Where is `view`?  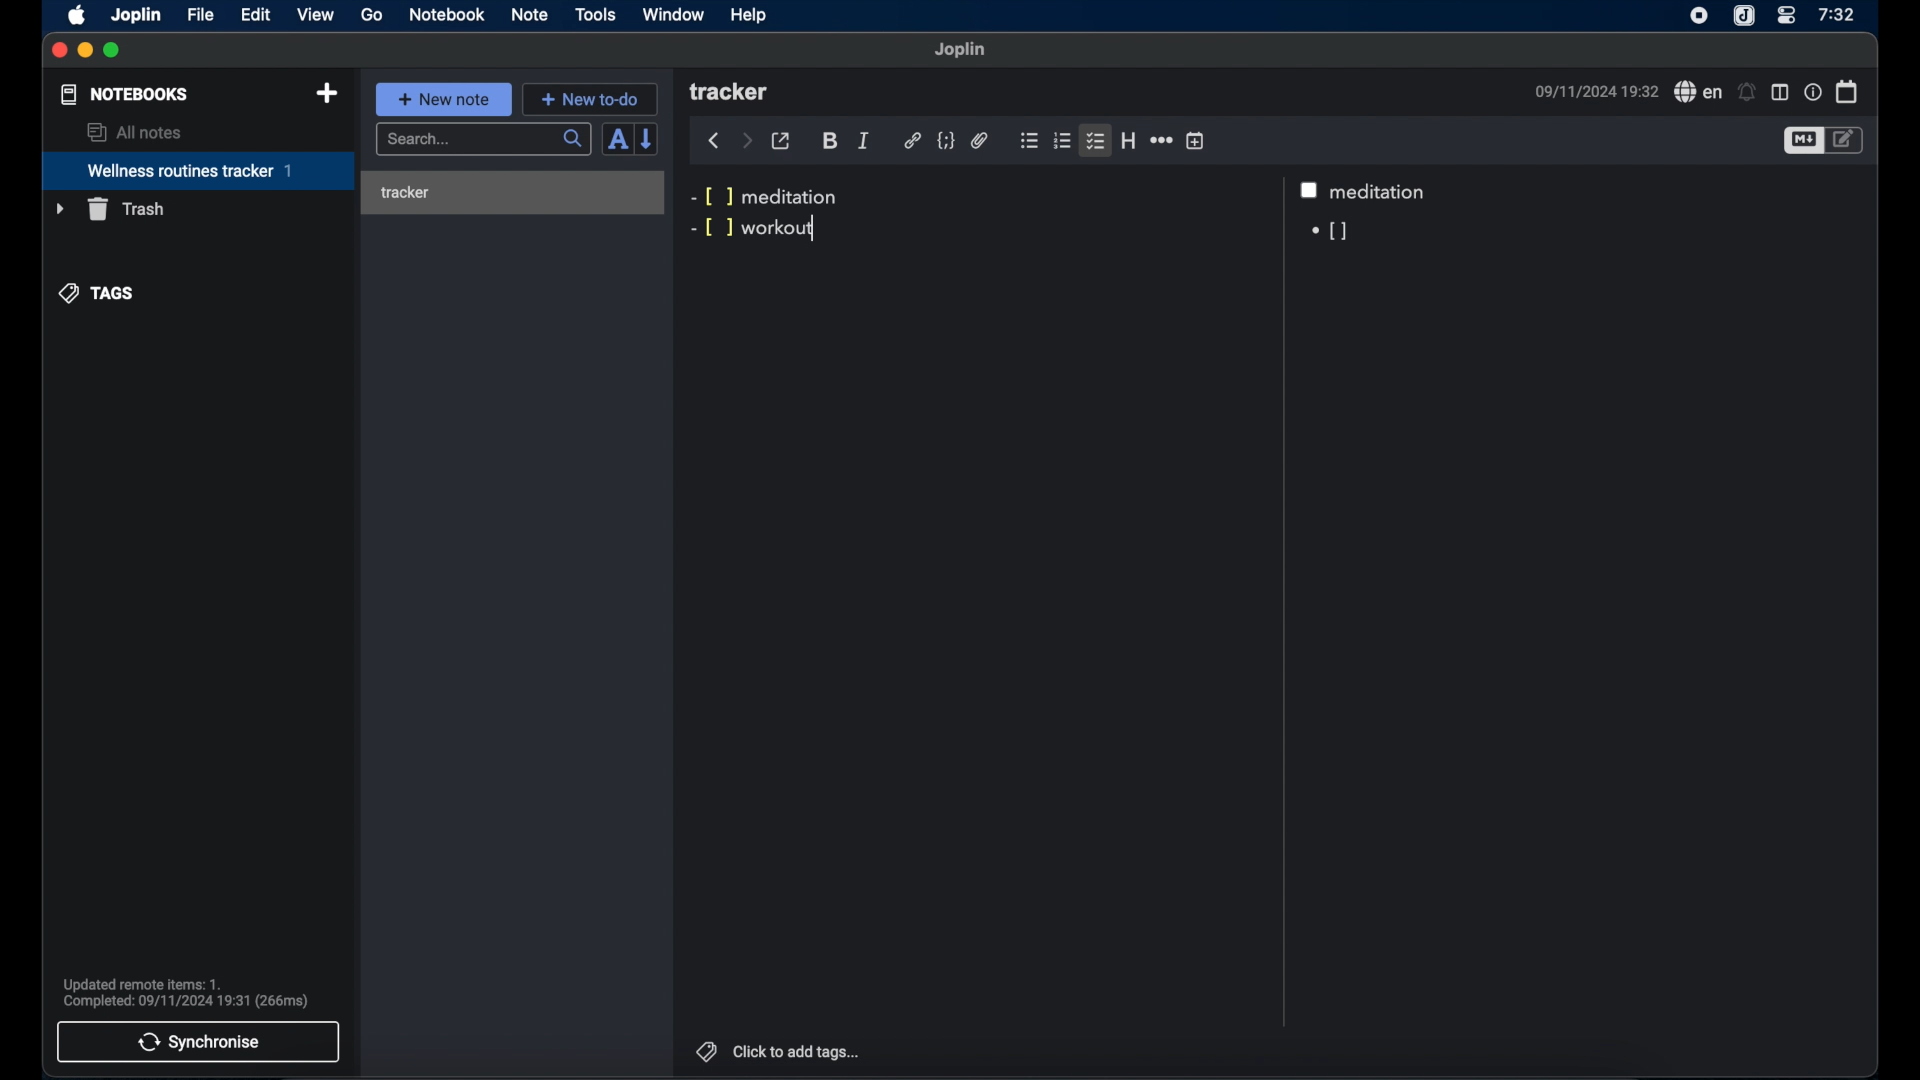
view is located at coordinates (315, 15).